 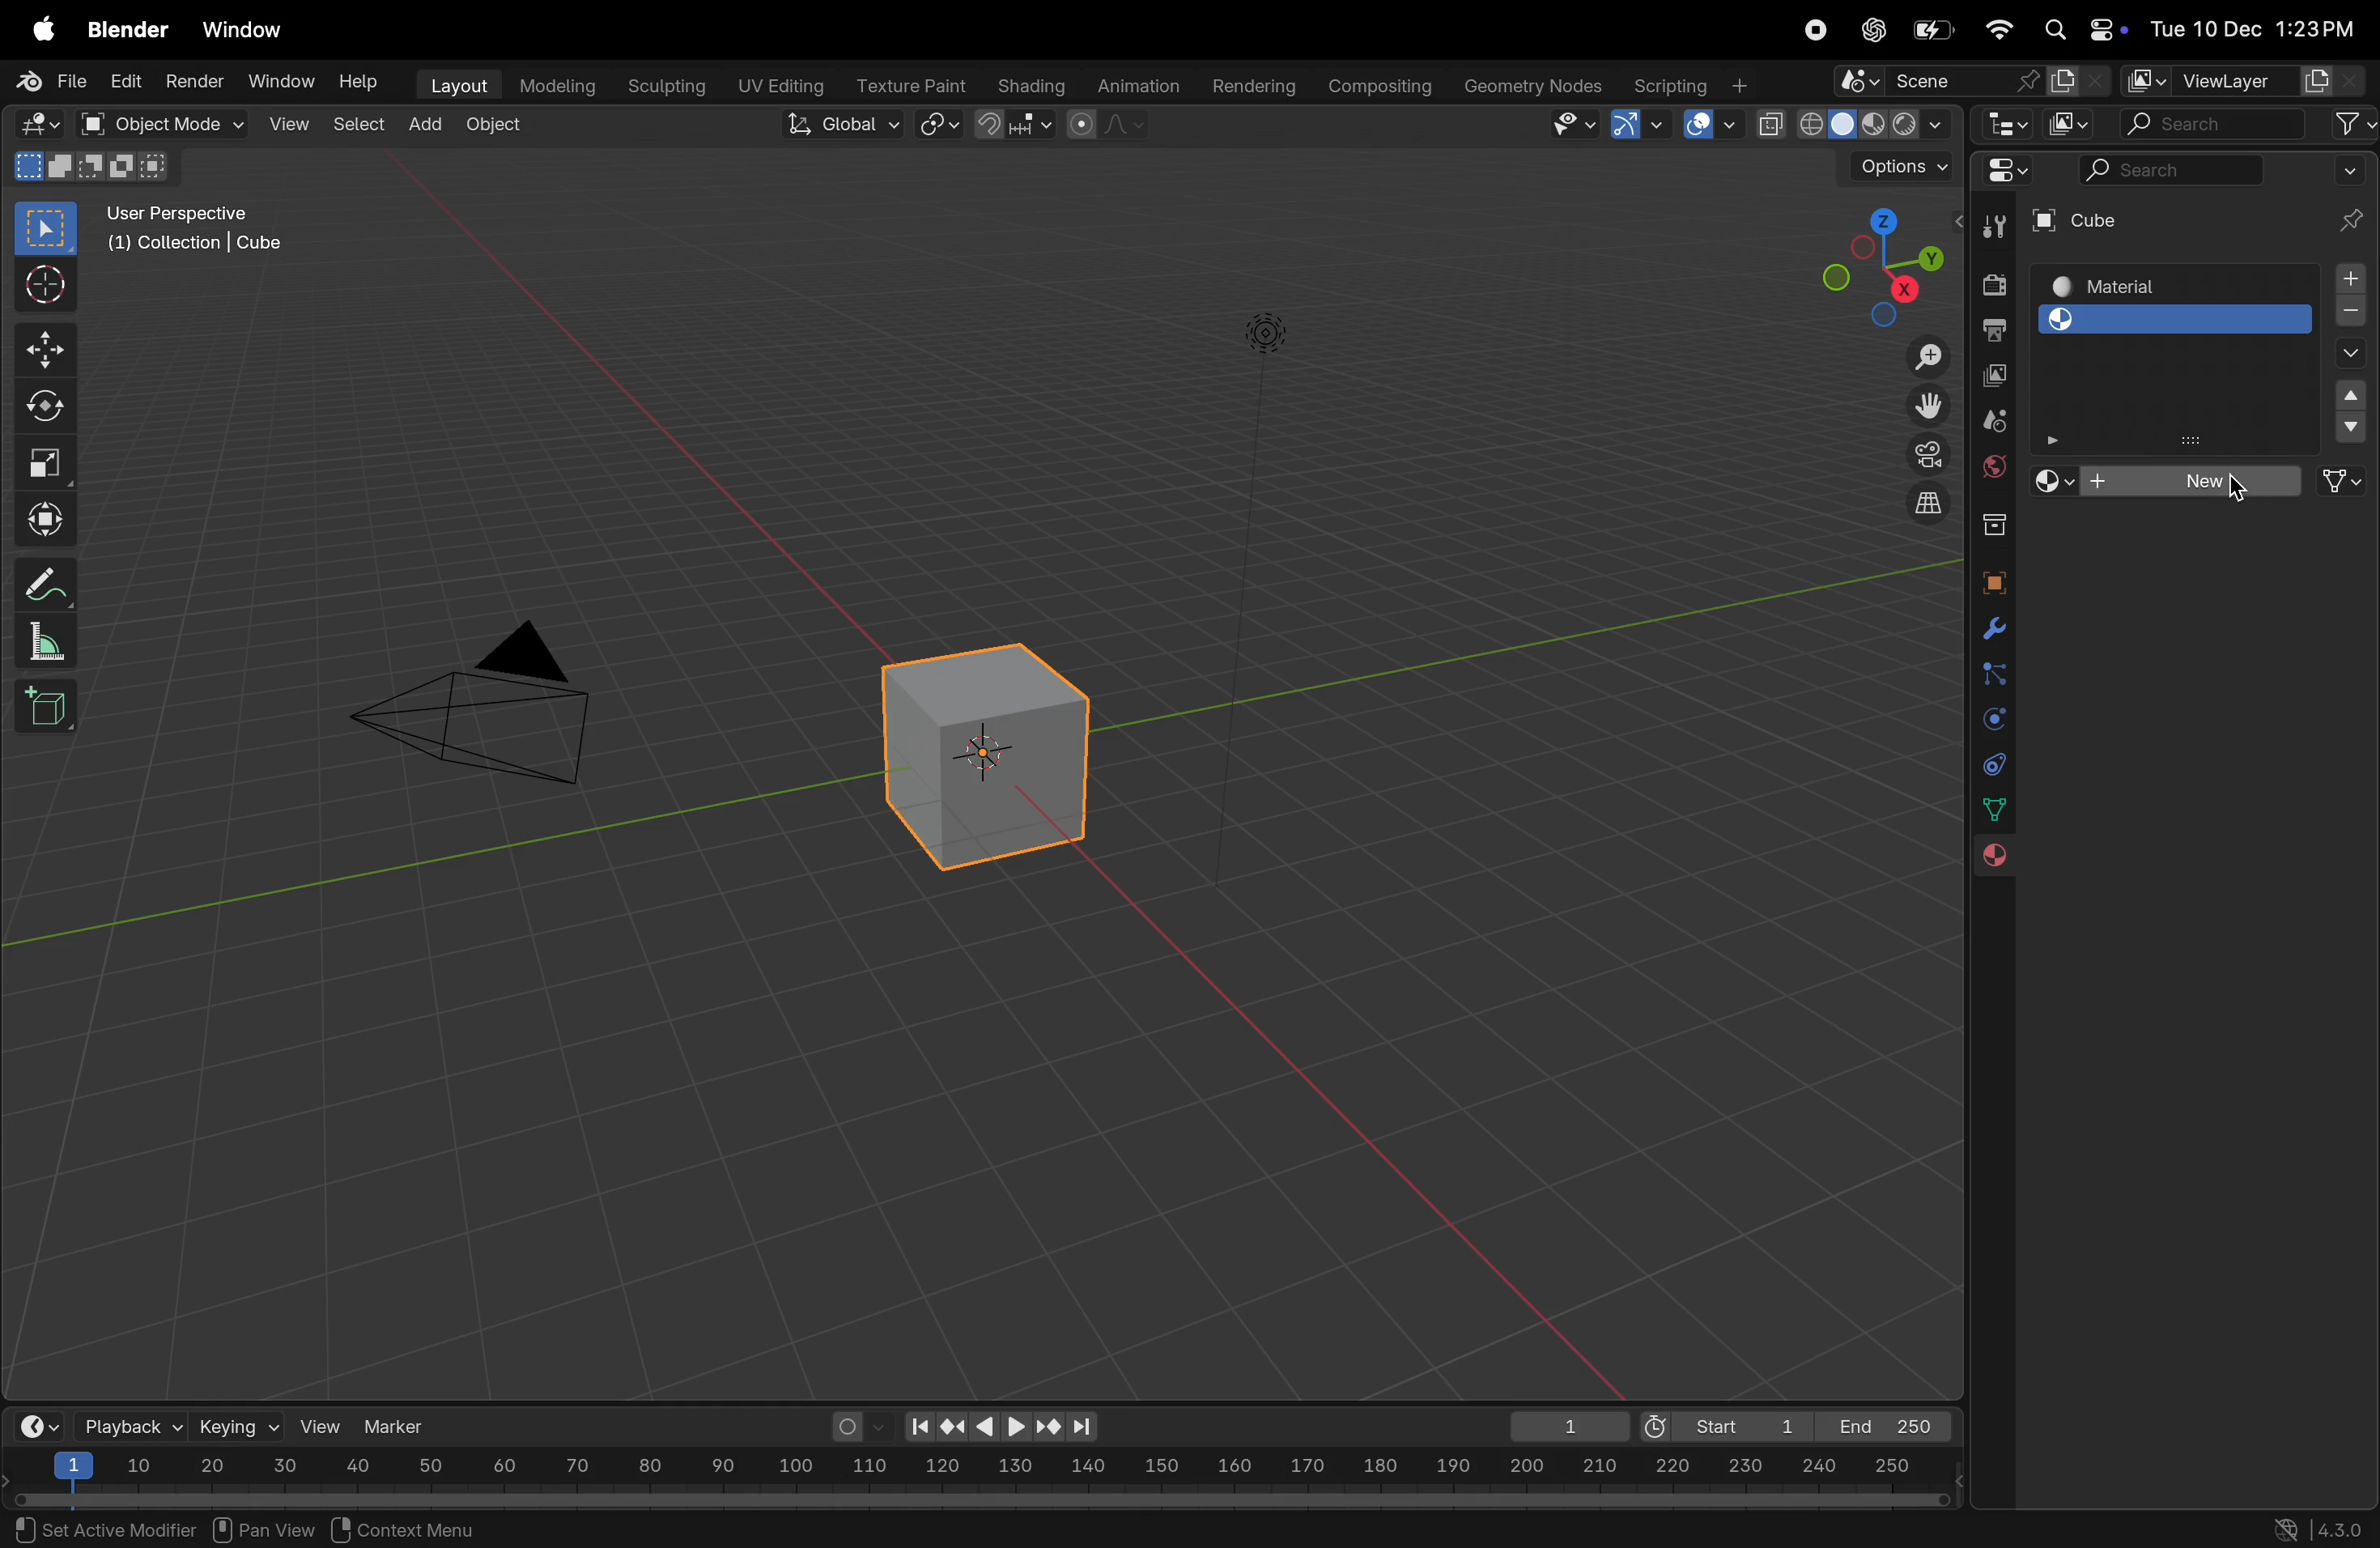 I want to click on zoom, so click(x=1919, y=360).